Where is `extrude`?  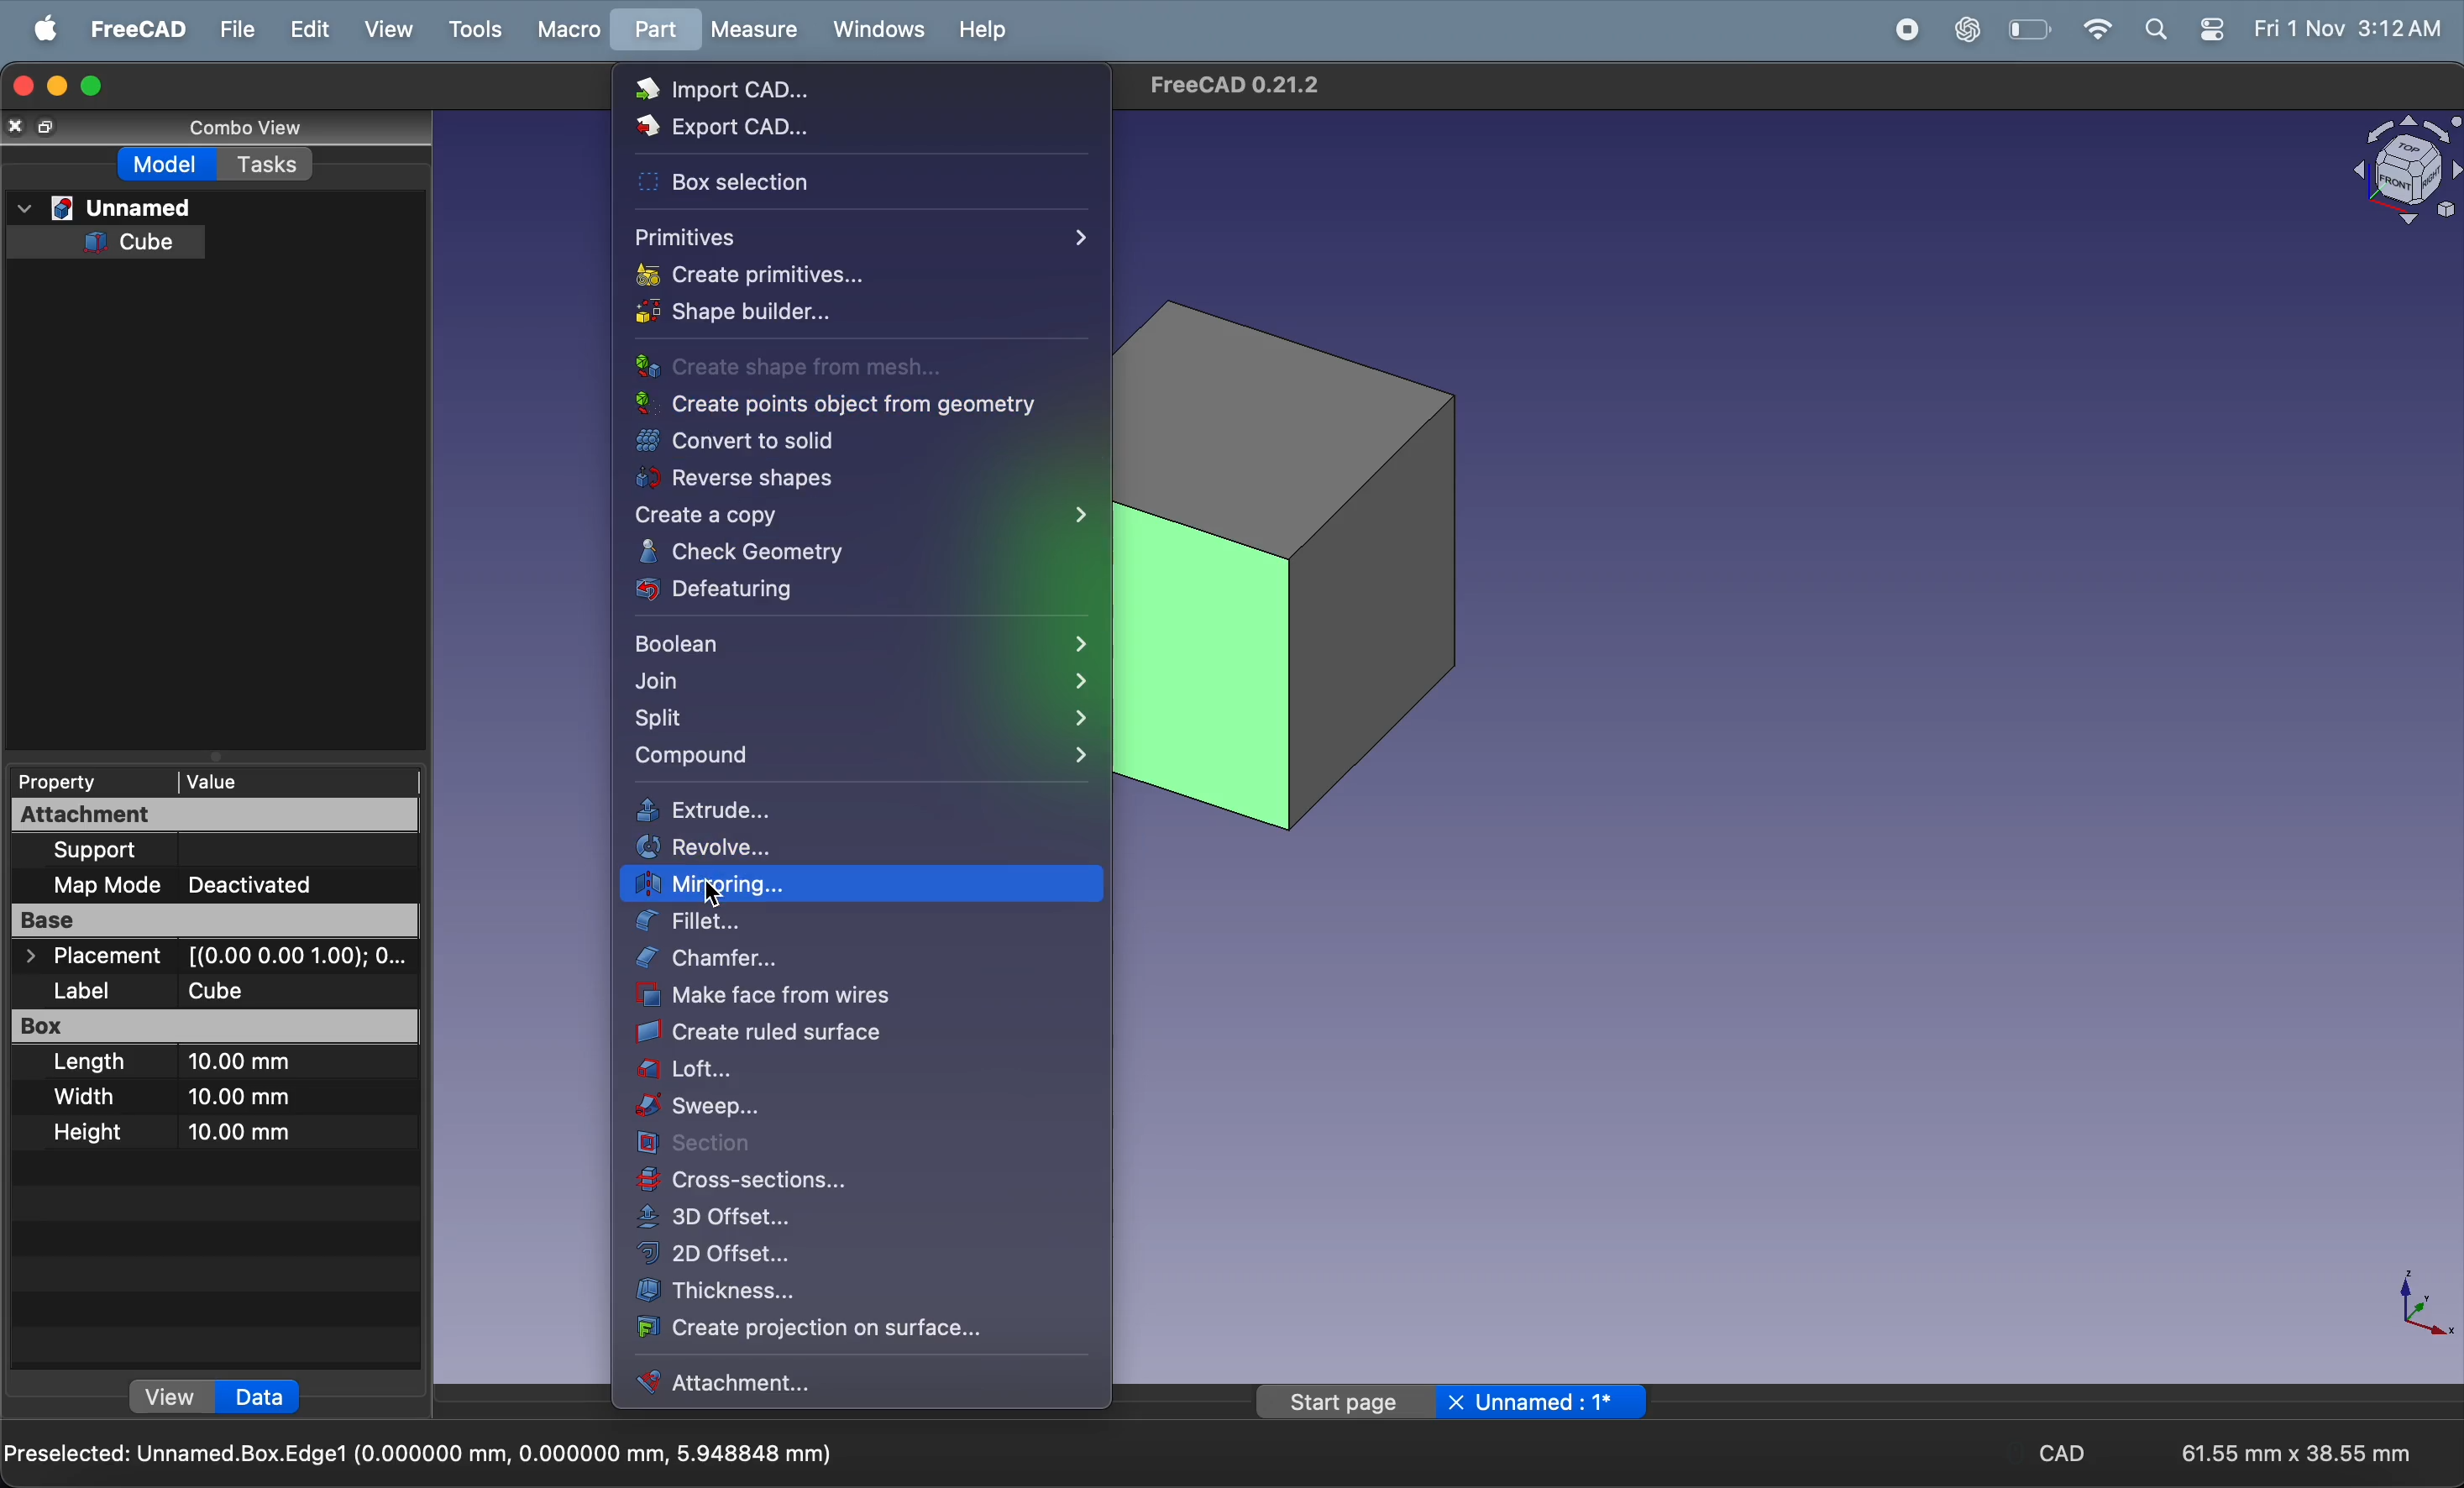
extrude is located at coordinates (858, 811).